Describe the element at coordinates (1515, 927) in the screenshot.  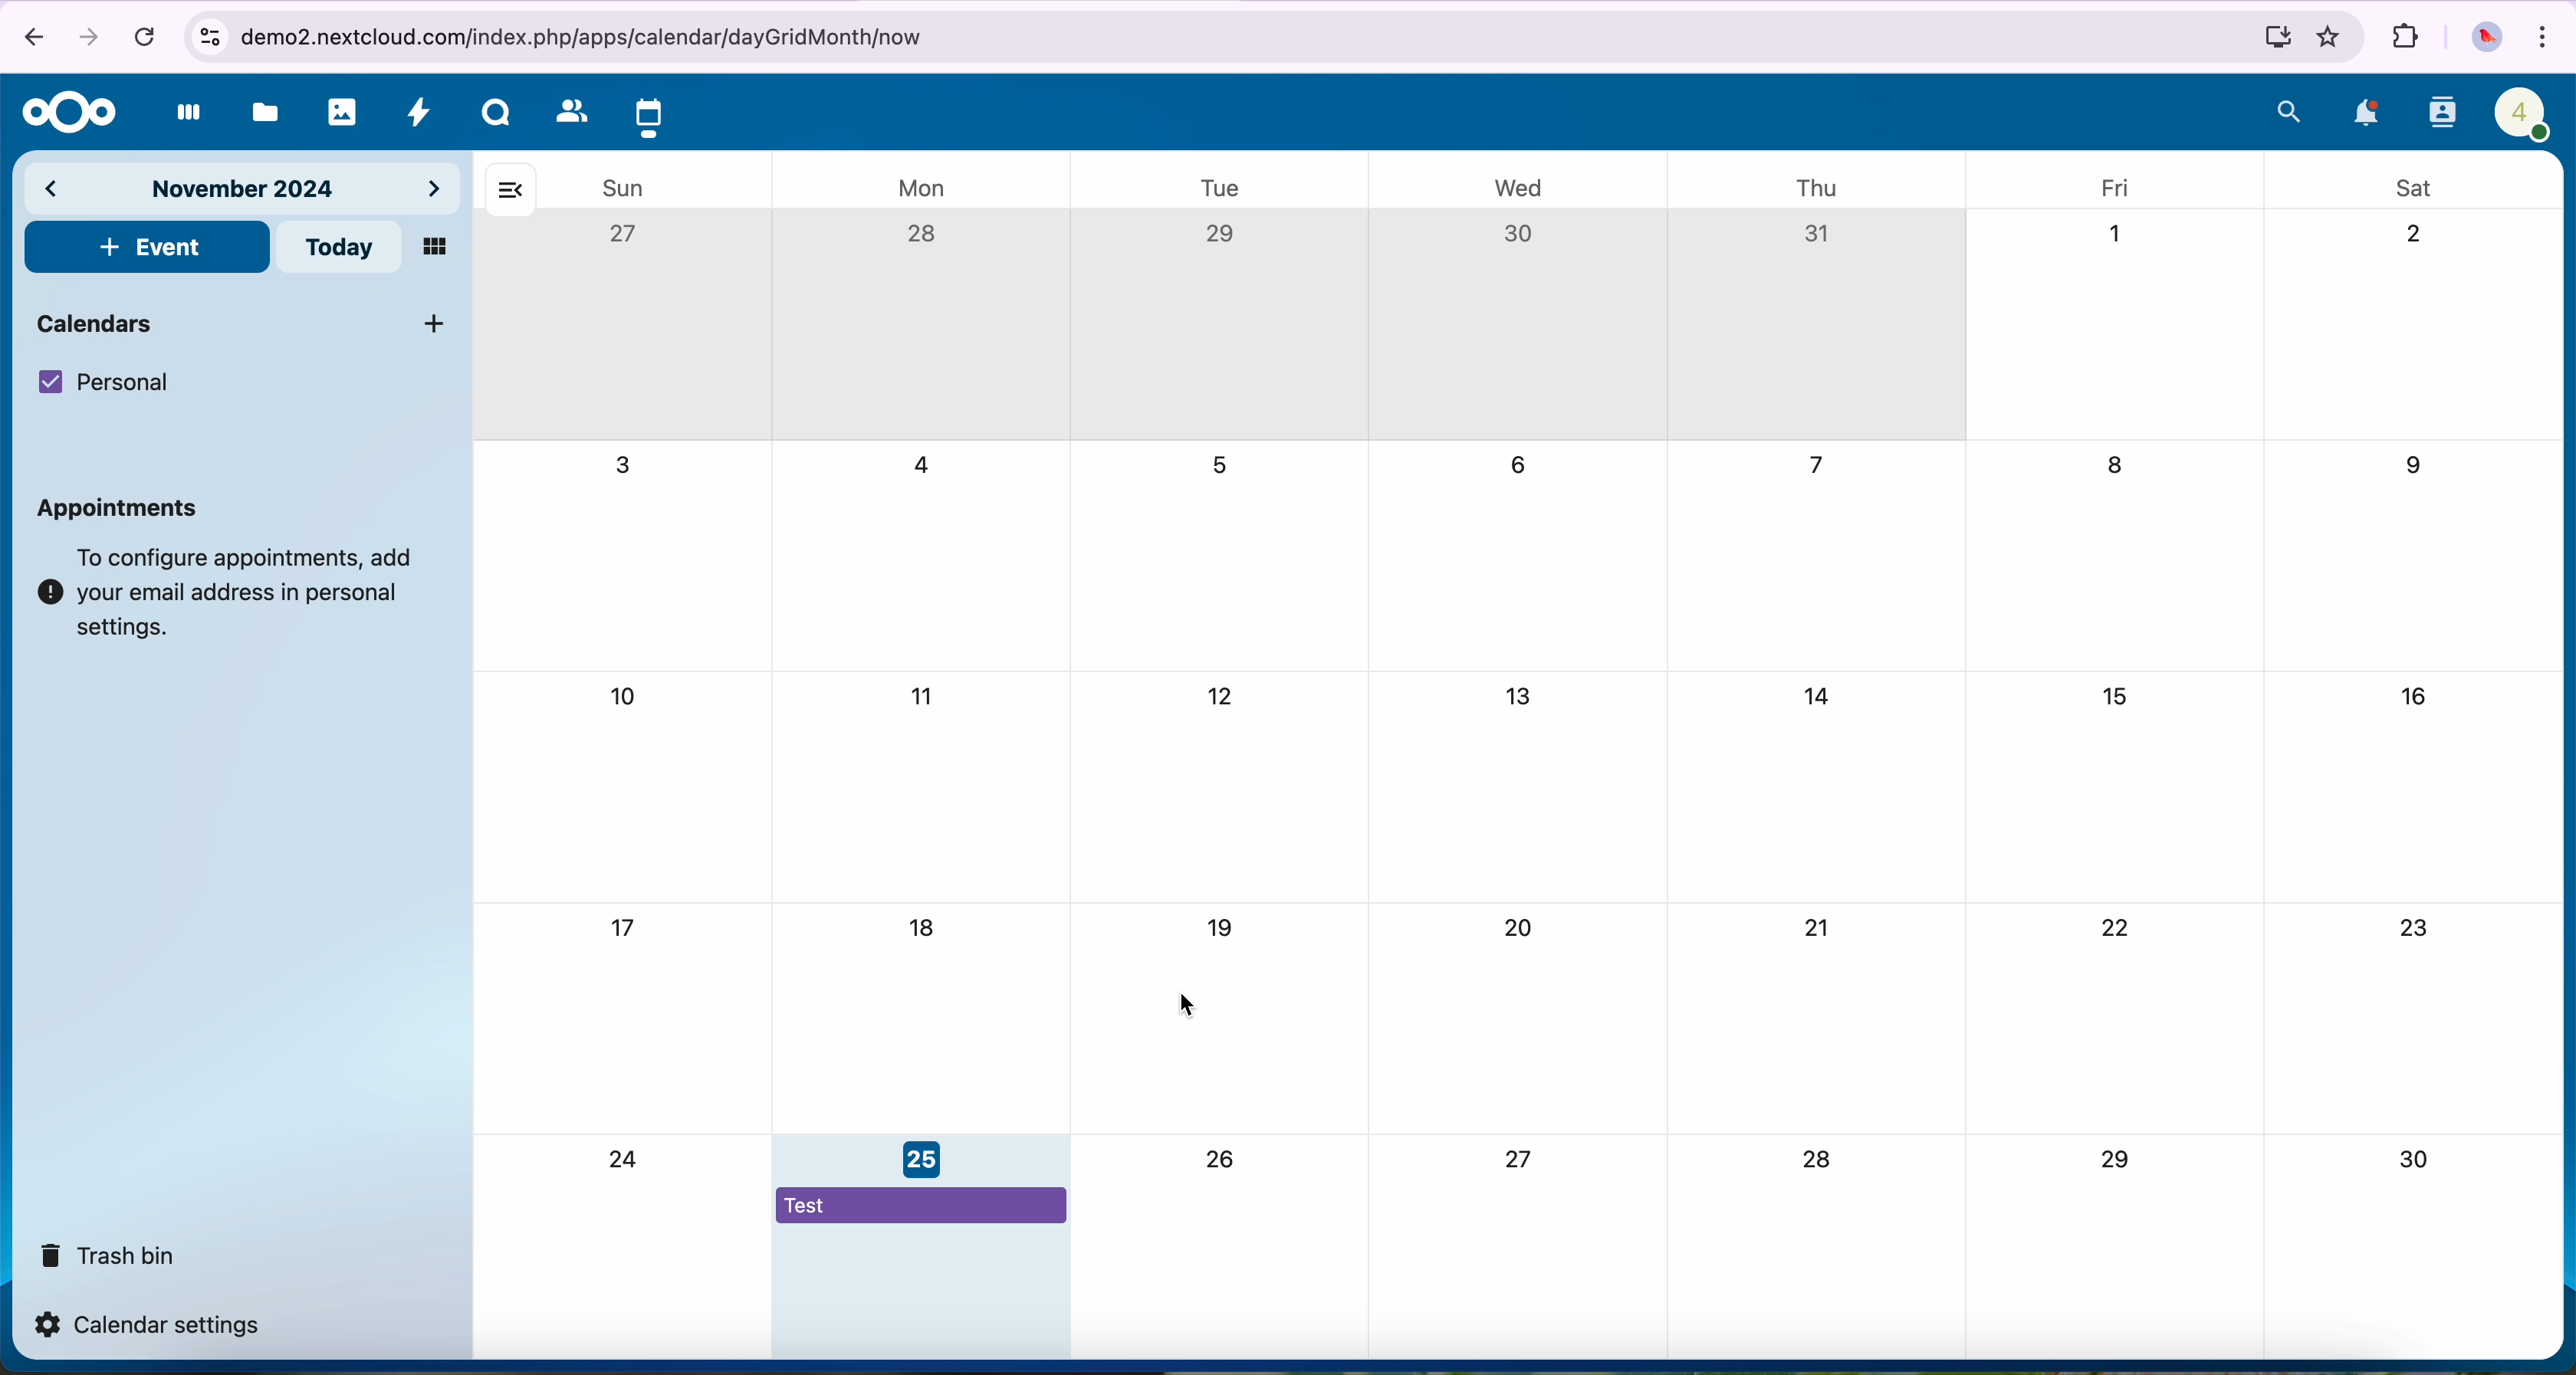
I see `20` at that location.